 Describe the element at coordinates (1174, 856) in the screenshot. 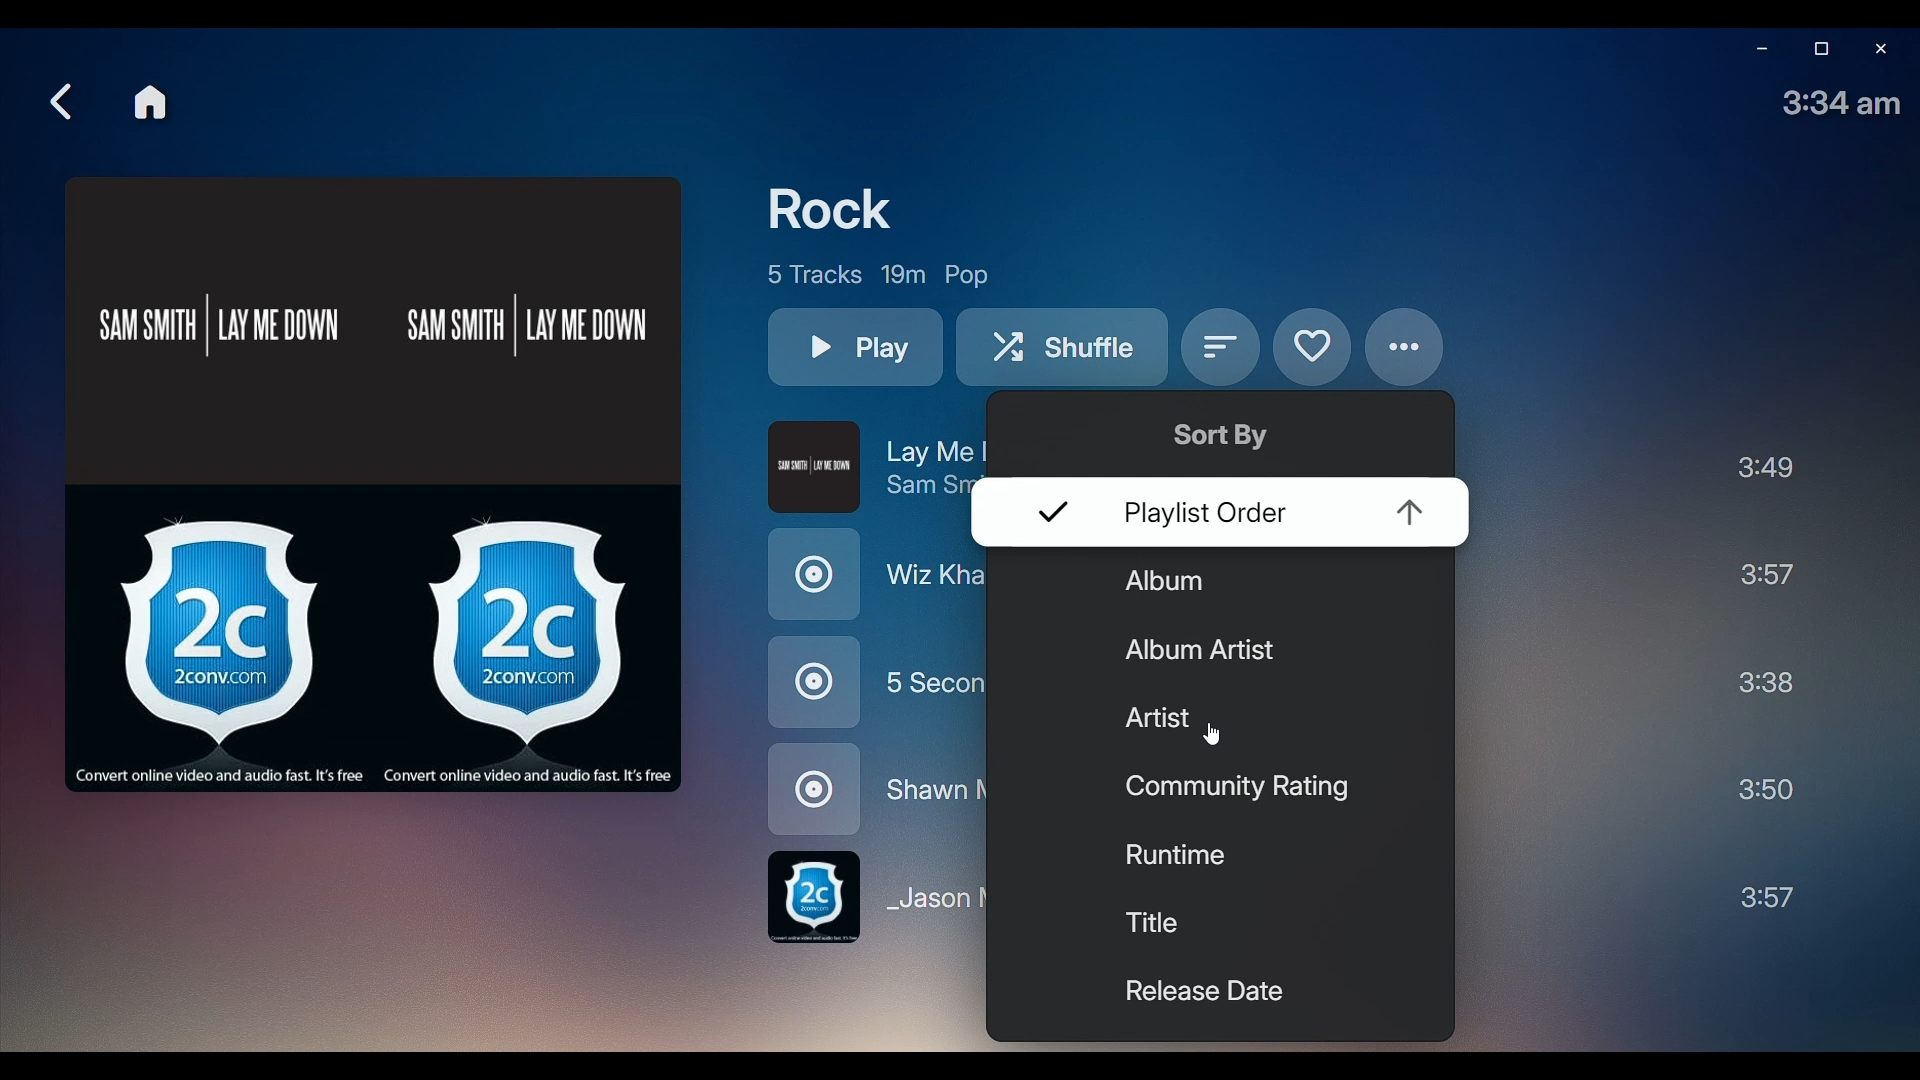

I see `Runtime` at that location.